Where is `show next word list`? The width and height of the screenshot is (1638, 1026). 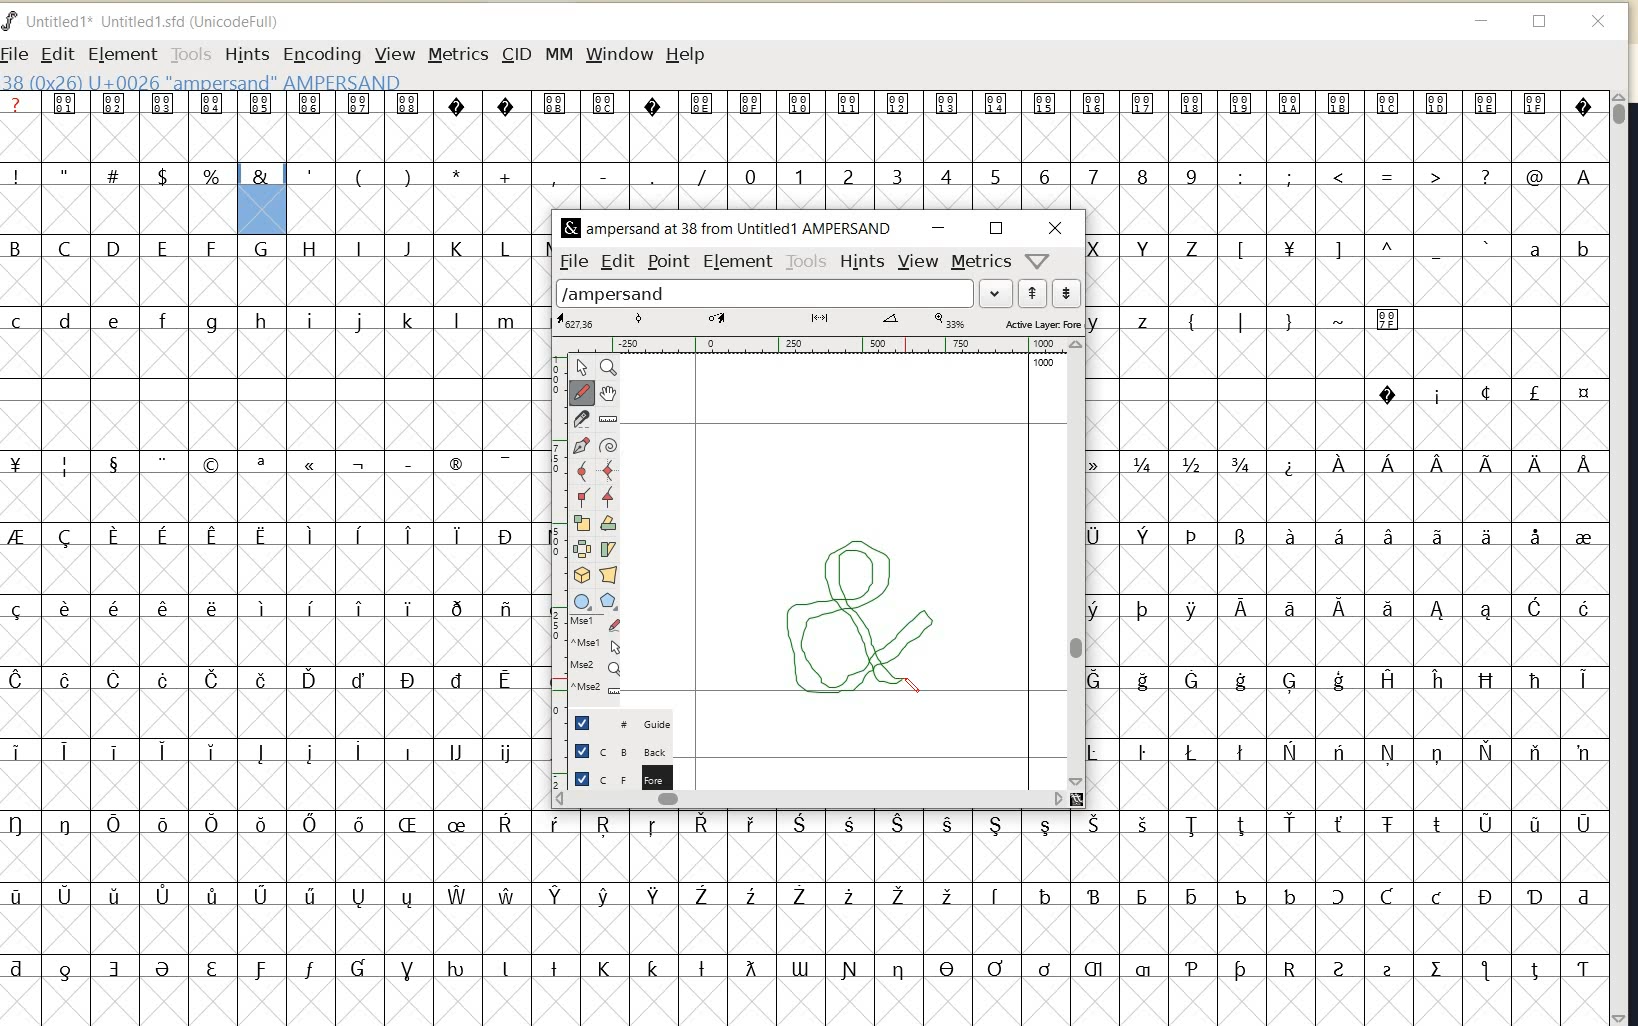 show next word list is located at coordinates (1067, 293).